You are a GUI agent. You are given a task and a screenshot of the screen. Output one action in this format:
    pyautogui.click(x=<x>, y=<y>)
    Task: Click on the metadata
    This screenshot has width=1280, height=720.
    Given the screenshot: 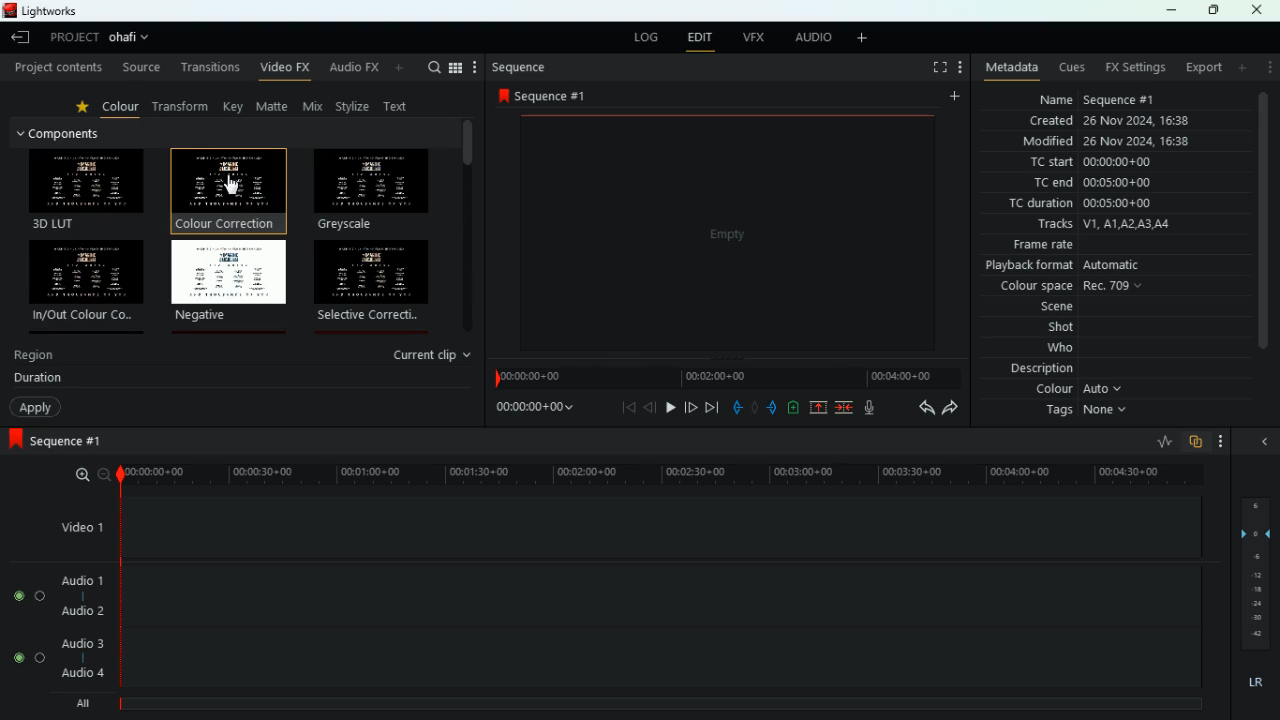 What is the action you would take?
    pyautogui.click(x=1008, y=69)
    